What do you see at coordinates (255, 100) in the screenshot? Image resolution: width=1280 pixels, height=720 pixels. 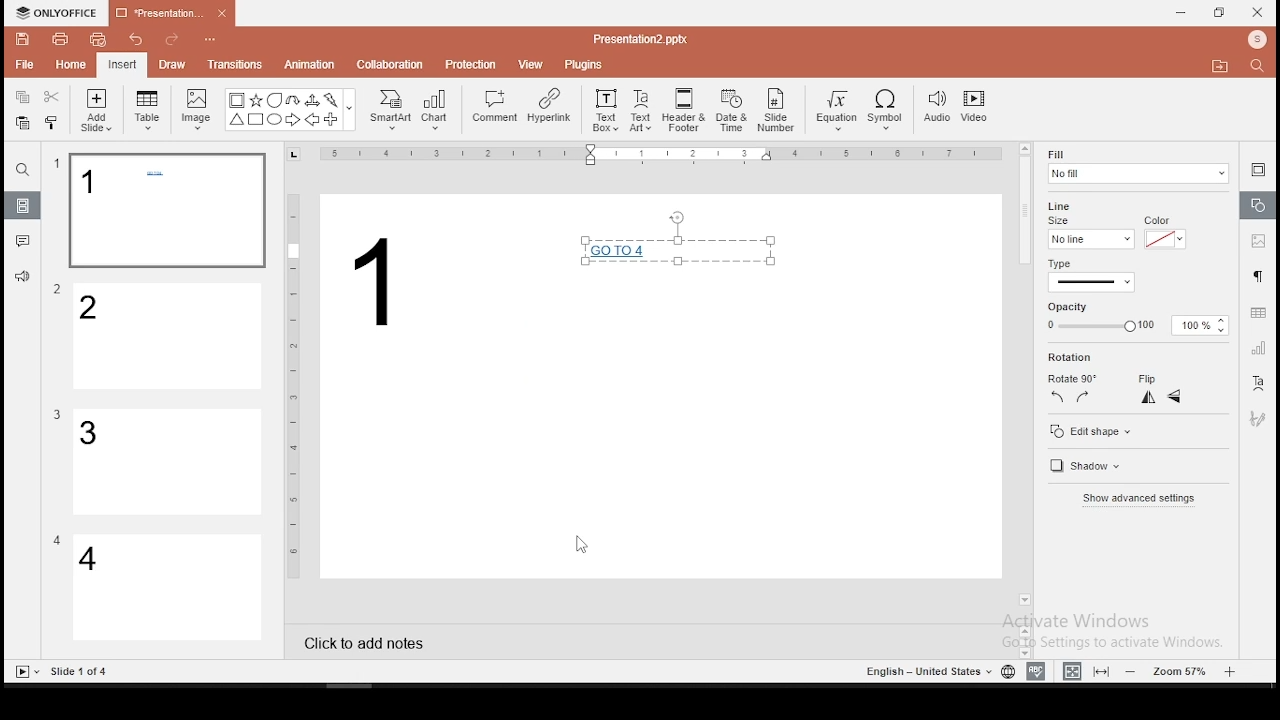 I see `Star` at bounding box center [255, 100].